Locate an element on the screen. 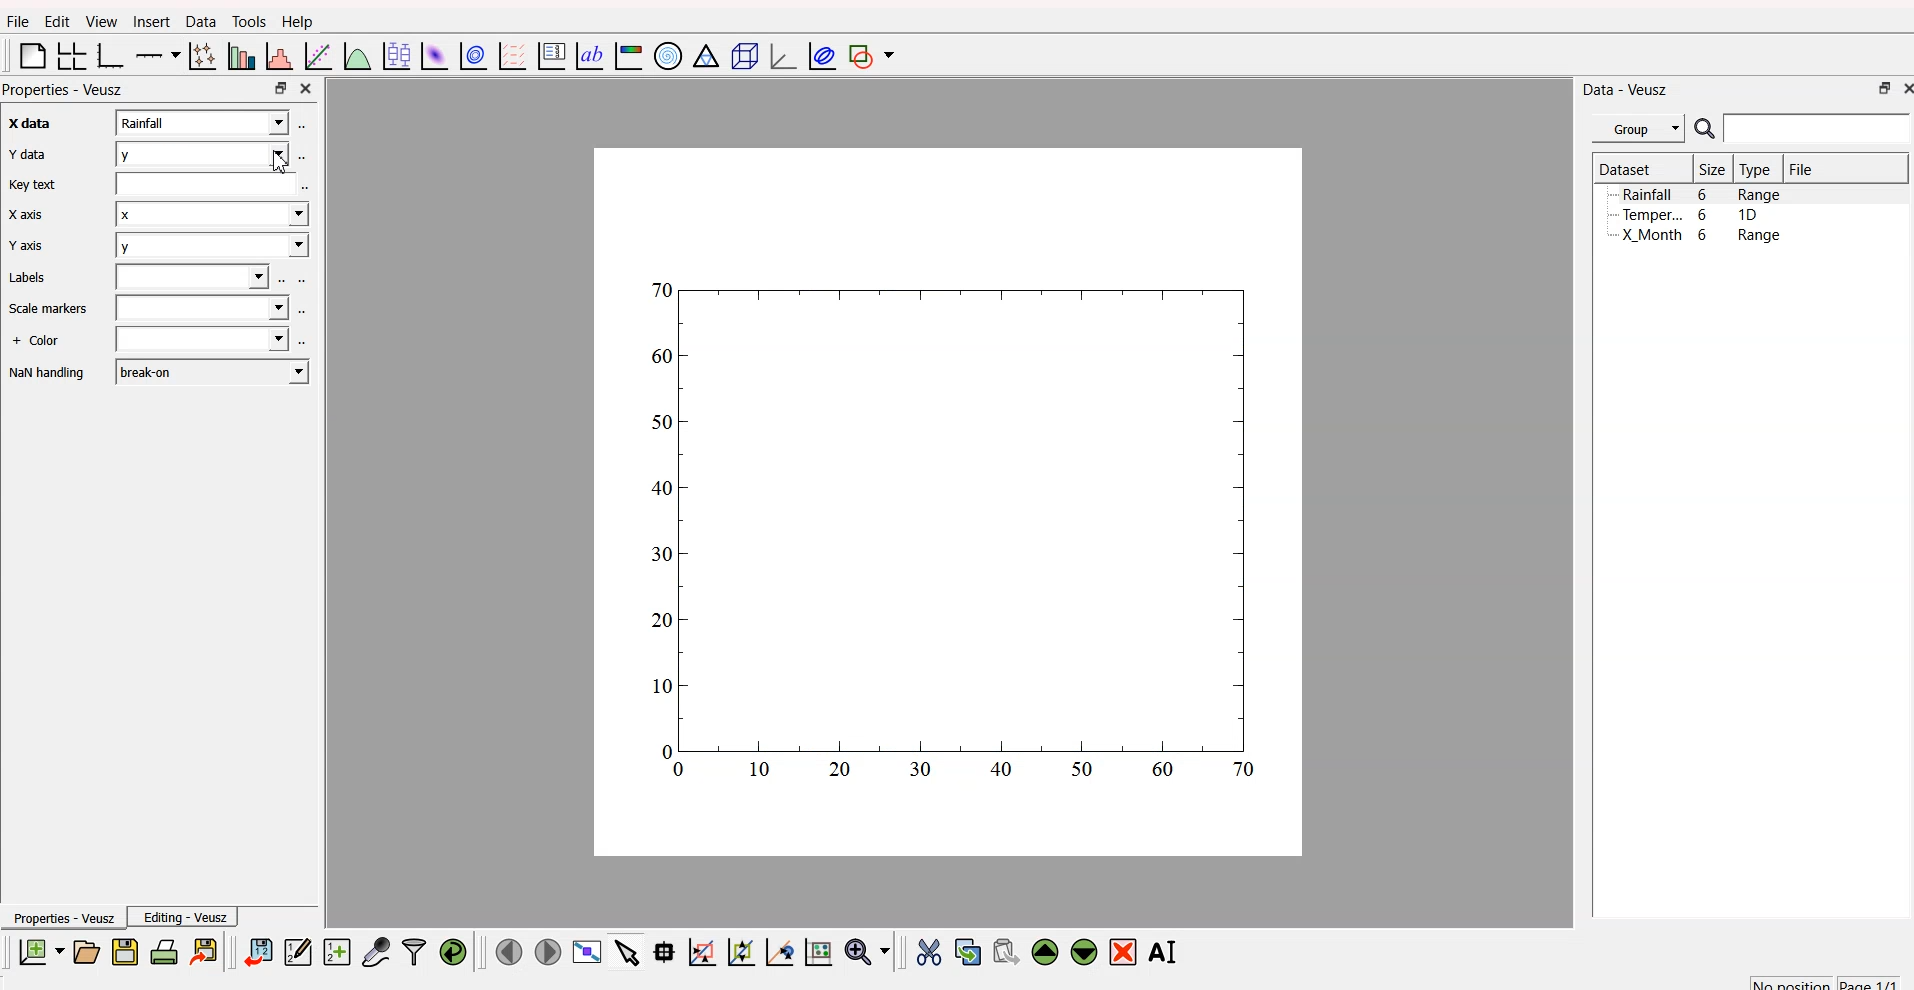 Image resolution: width=1914 pixels, height=990 pixels. plot on axis is located at coordinates (159, 54).